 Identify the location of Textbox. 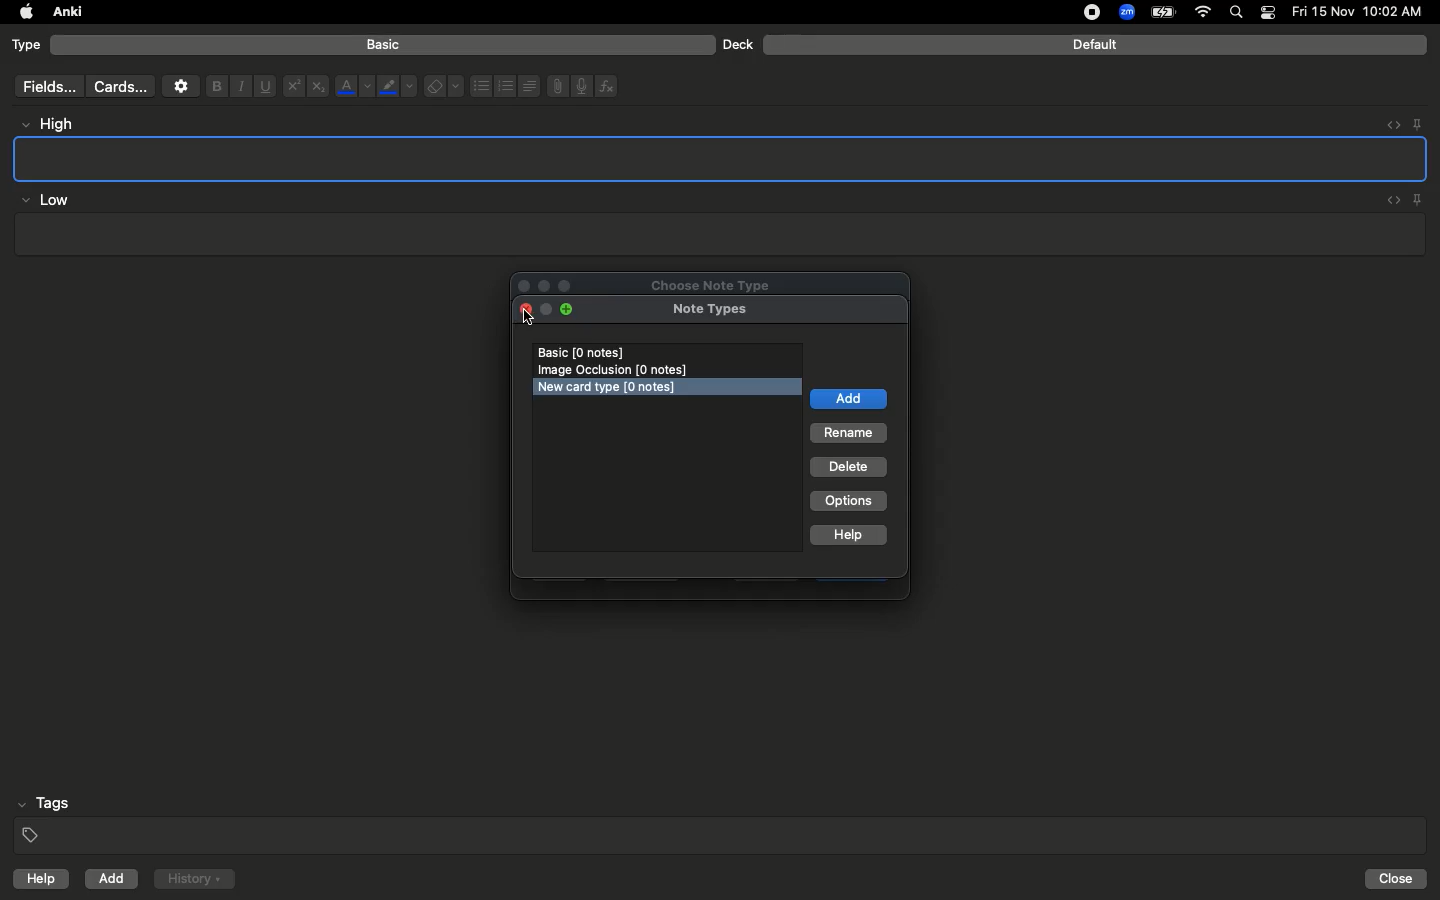
(717, 235).